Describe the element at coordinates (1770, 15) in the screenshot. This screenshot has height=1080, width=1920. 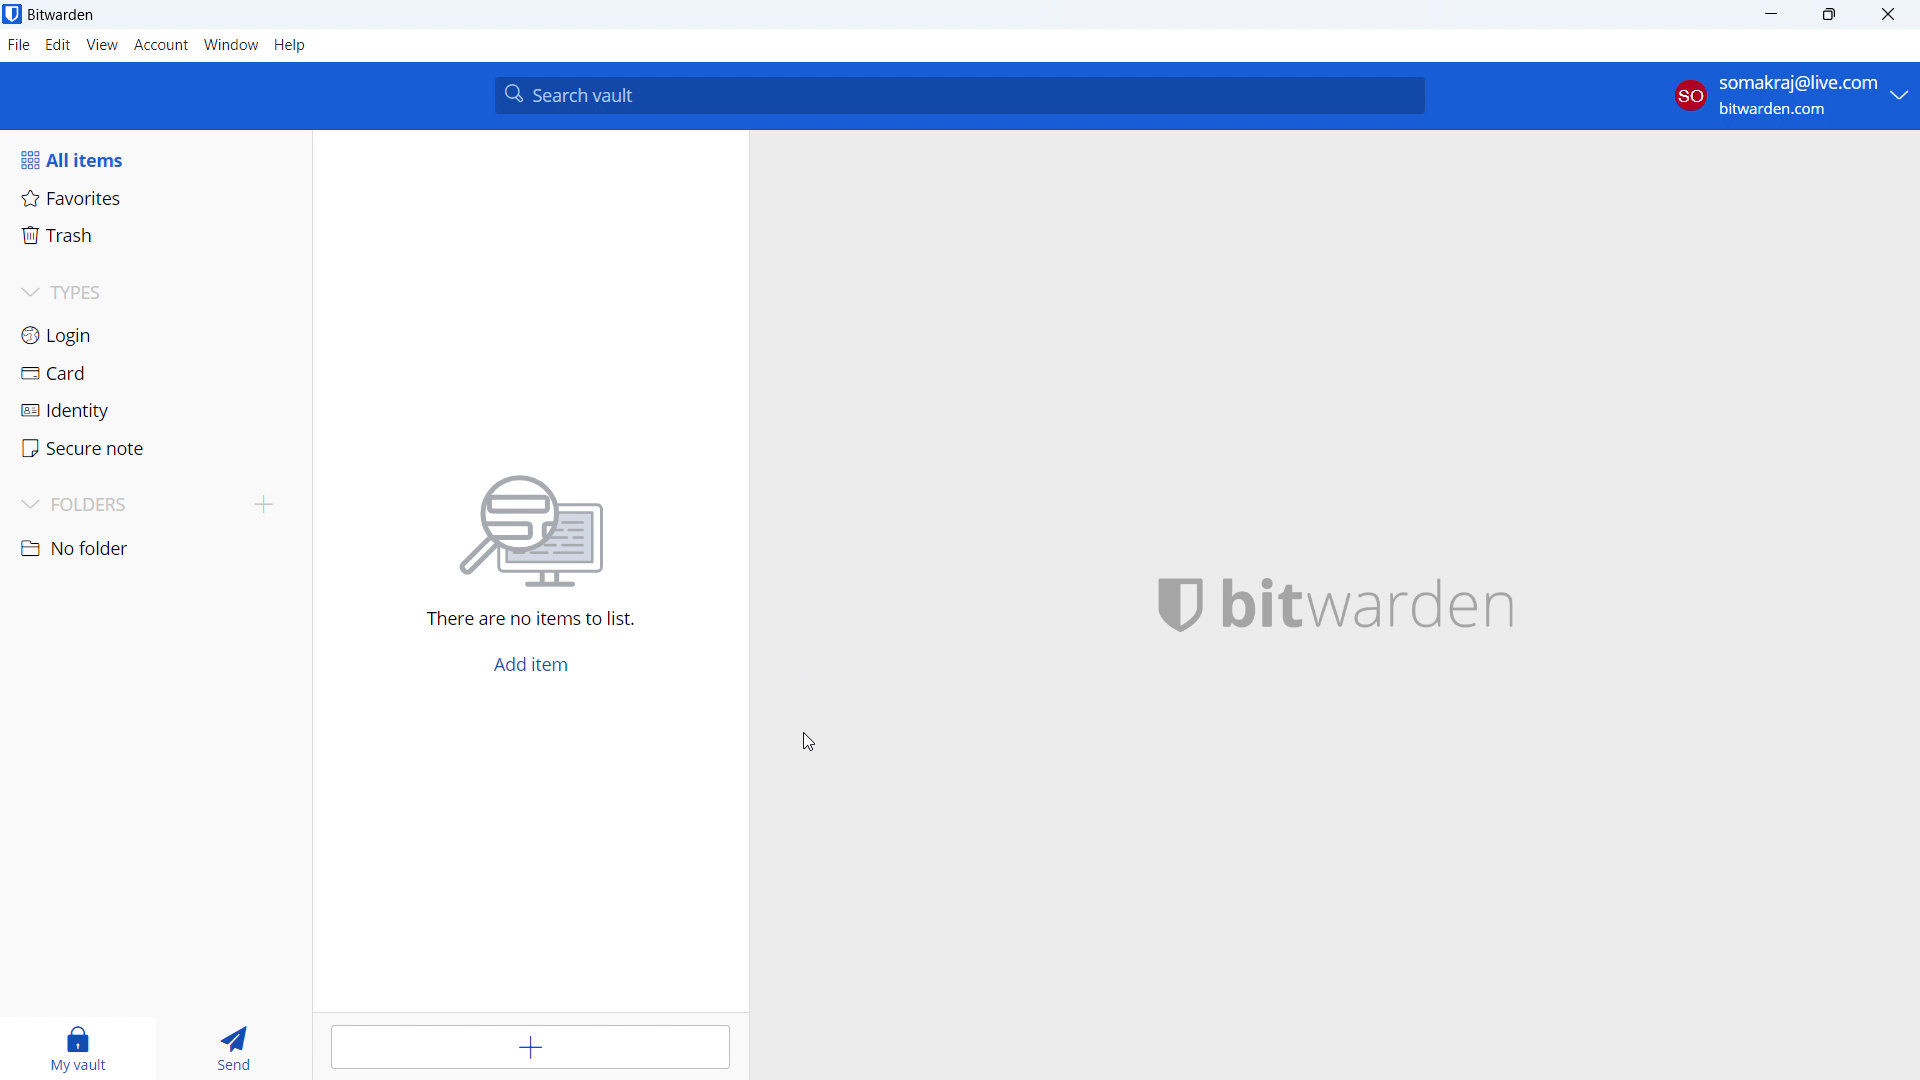
I see `minimize` at that location.